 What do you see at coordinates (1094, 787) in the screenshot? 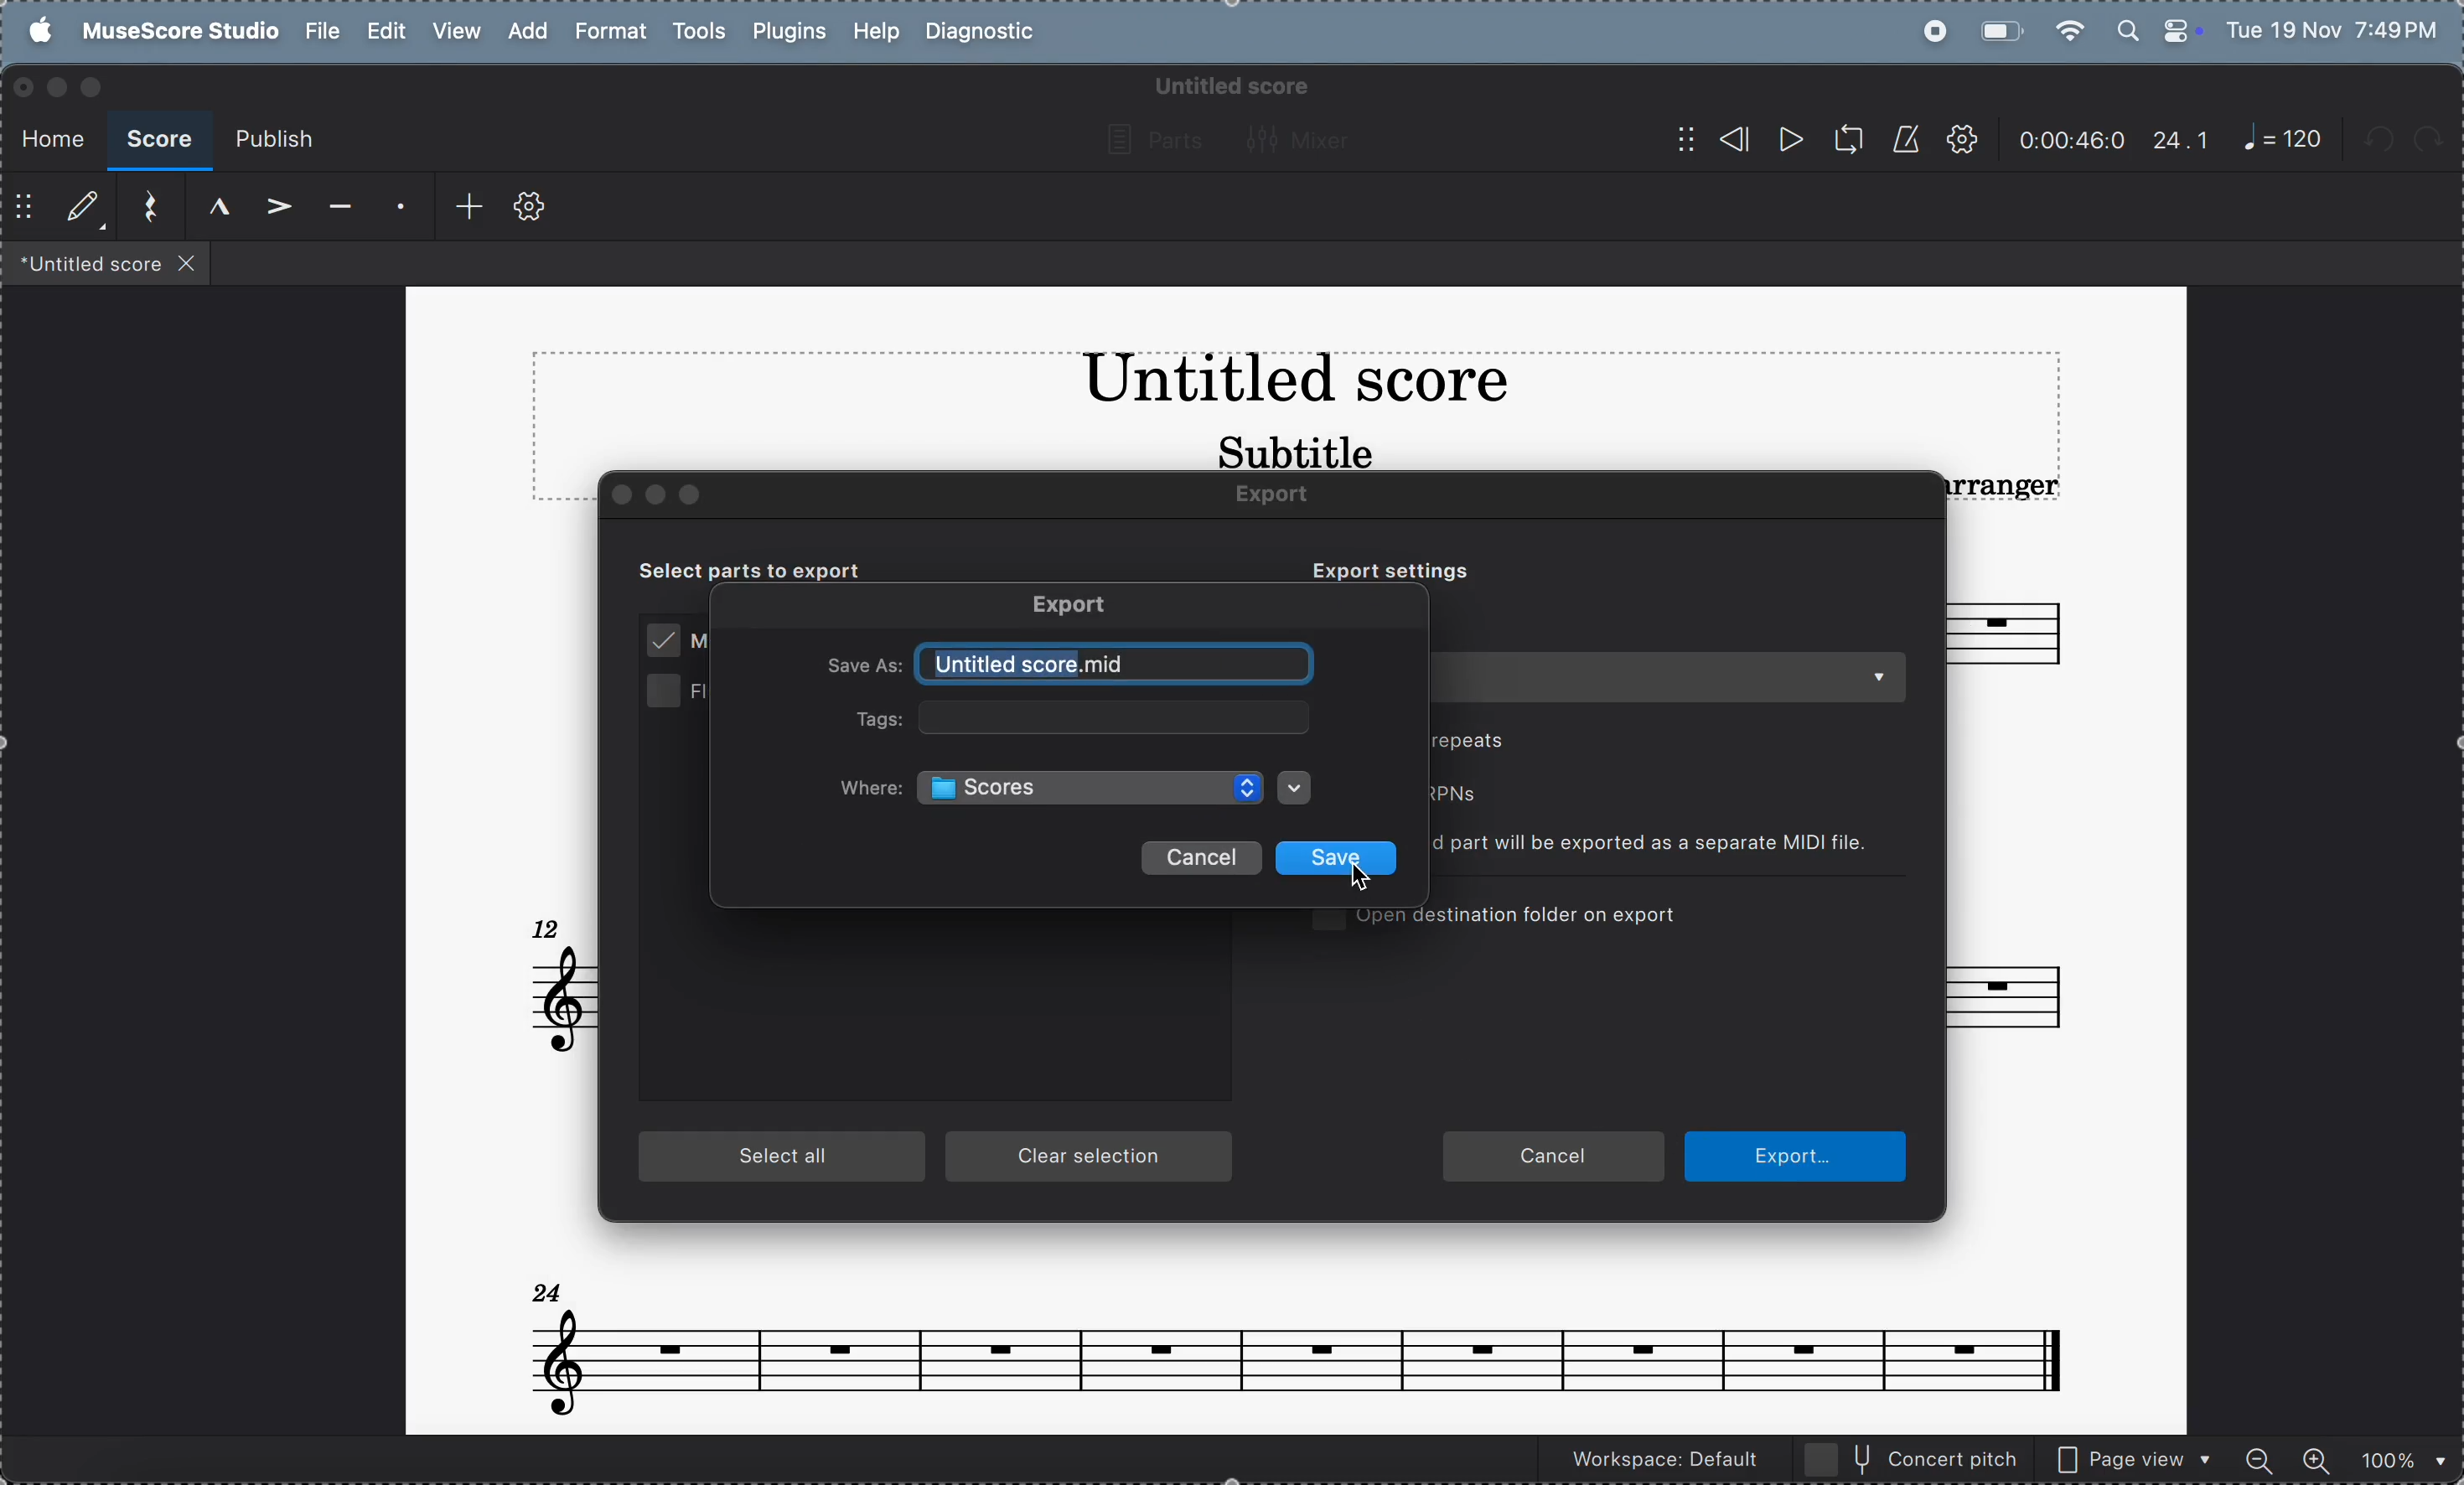
I see `file location` at bounding box center [1094, 787].